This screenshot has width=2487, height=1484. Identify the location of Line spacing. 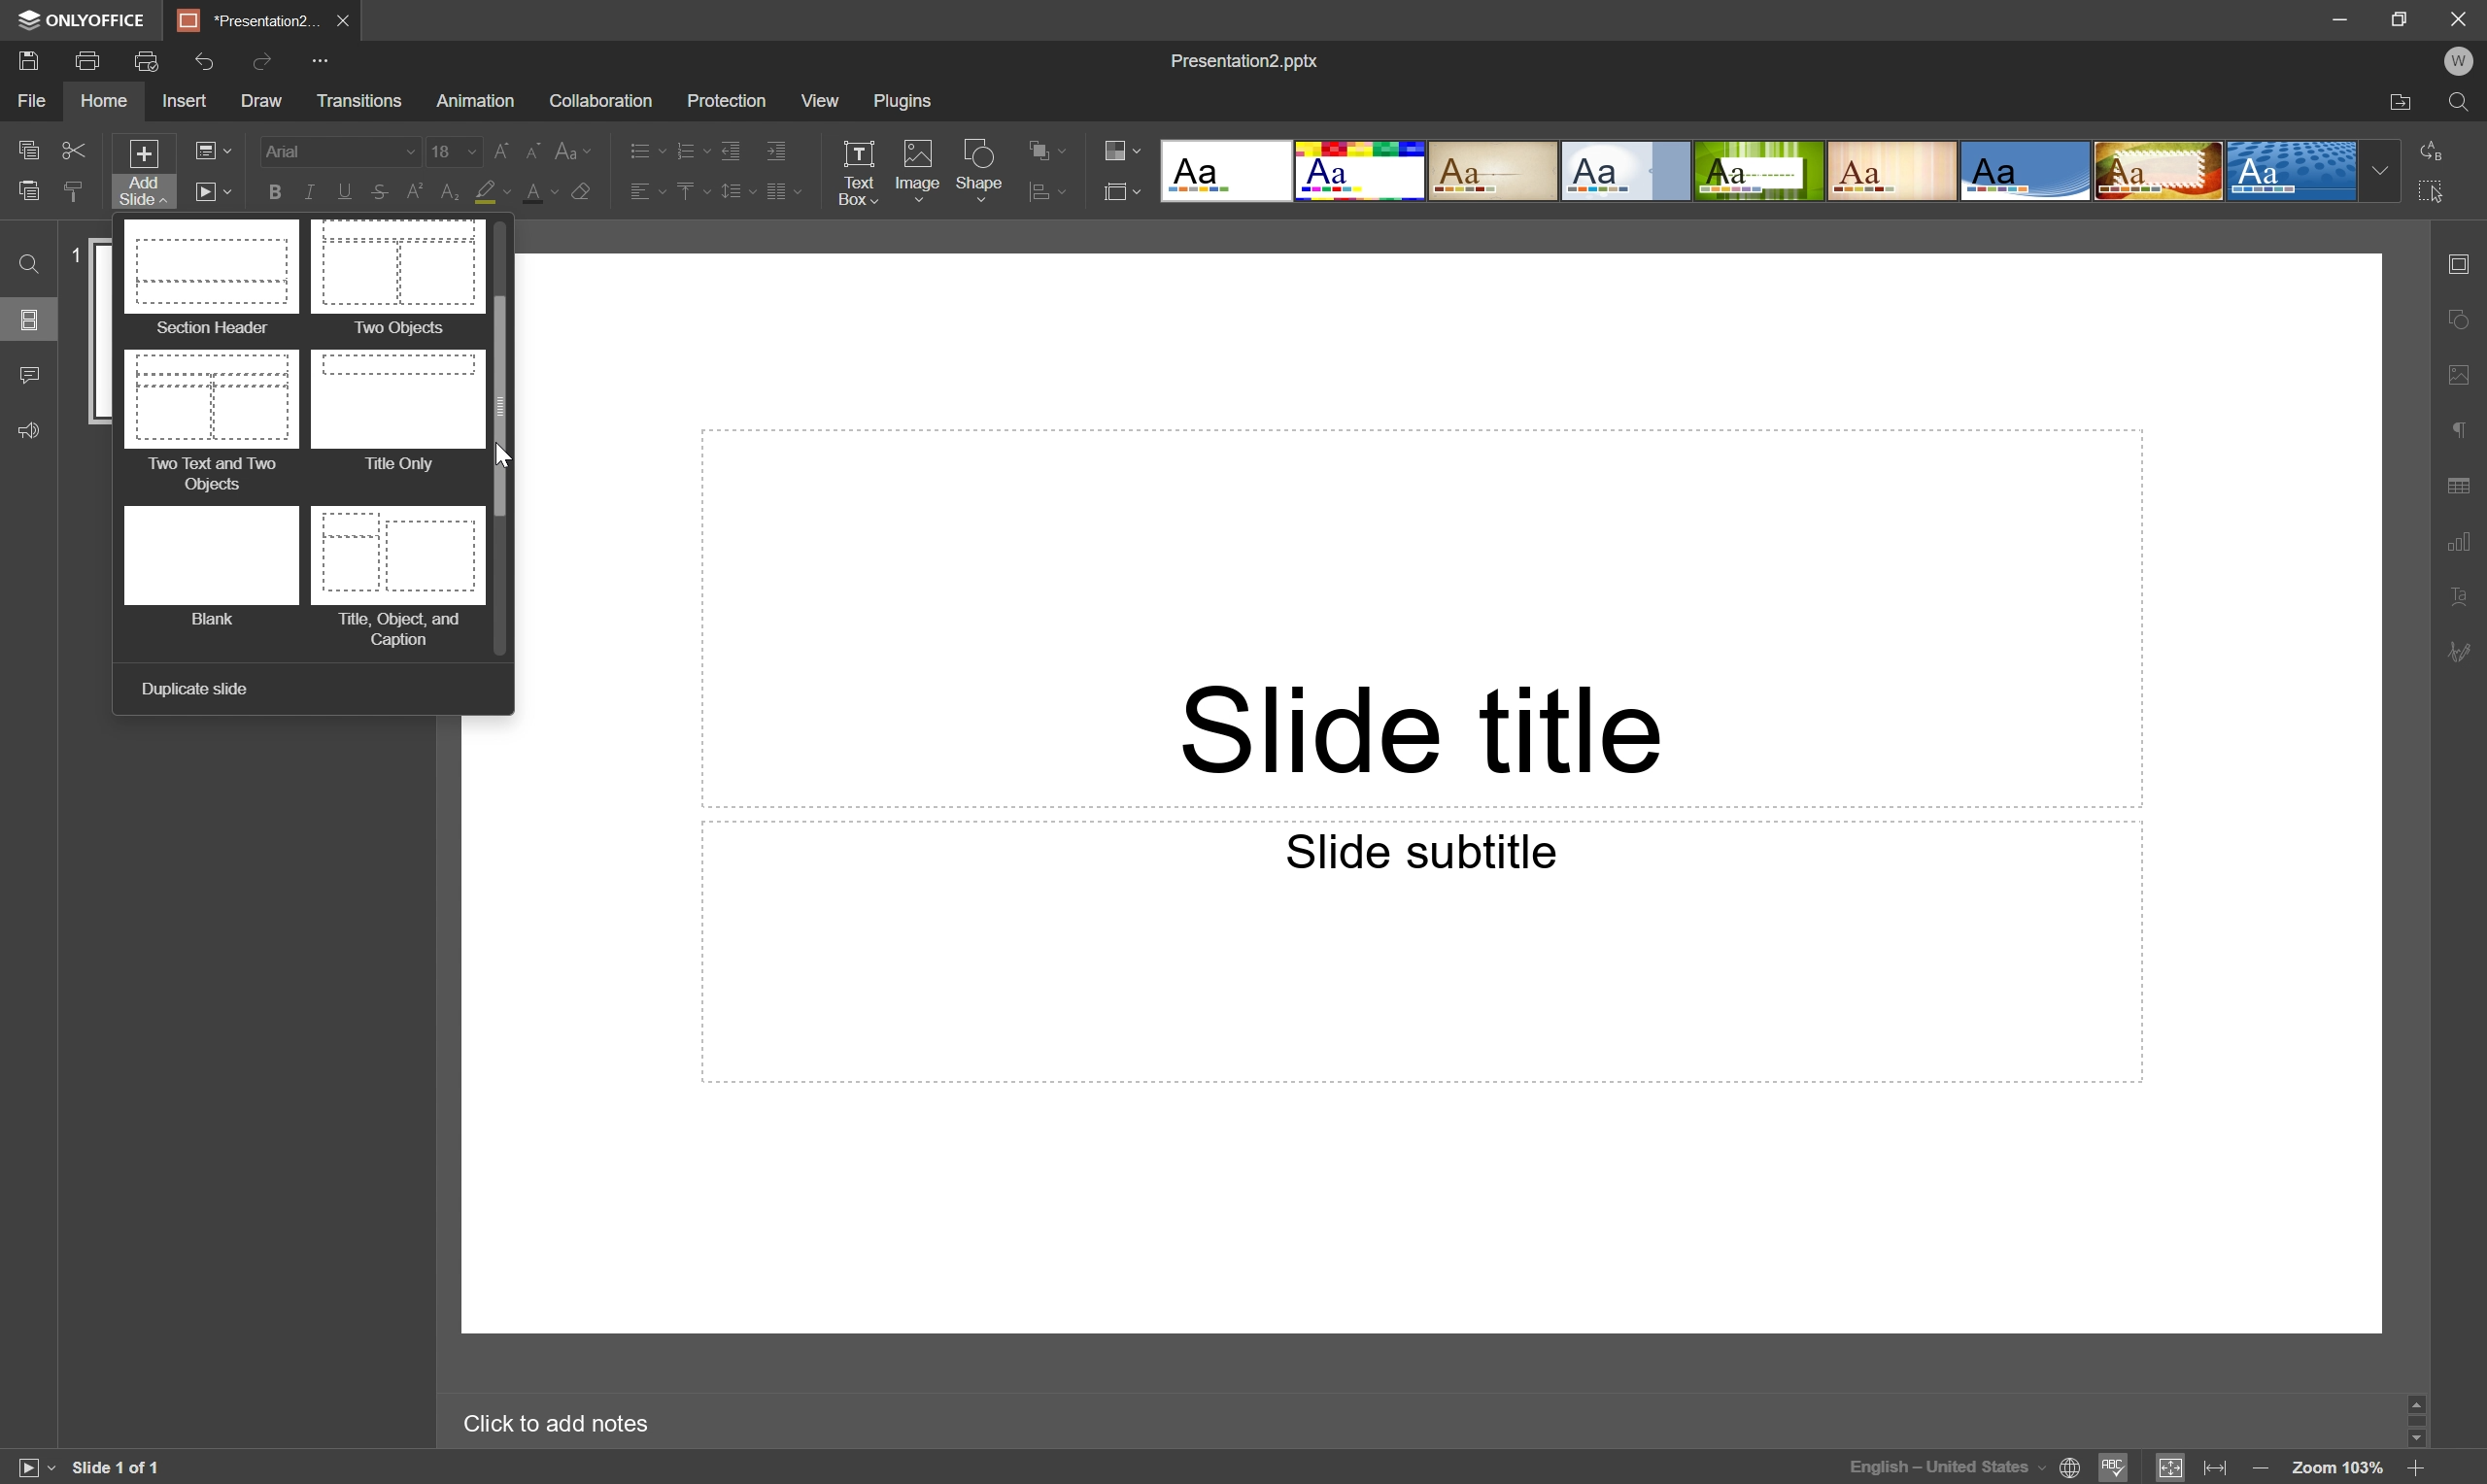
(735, 196).